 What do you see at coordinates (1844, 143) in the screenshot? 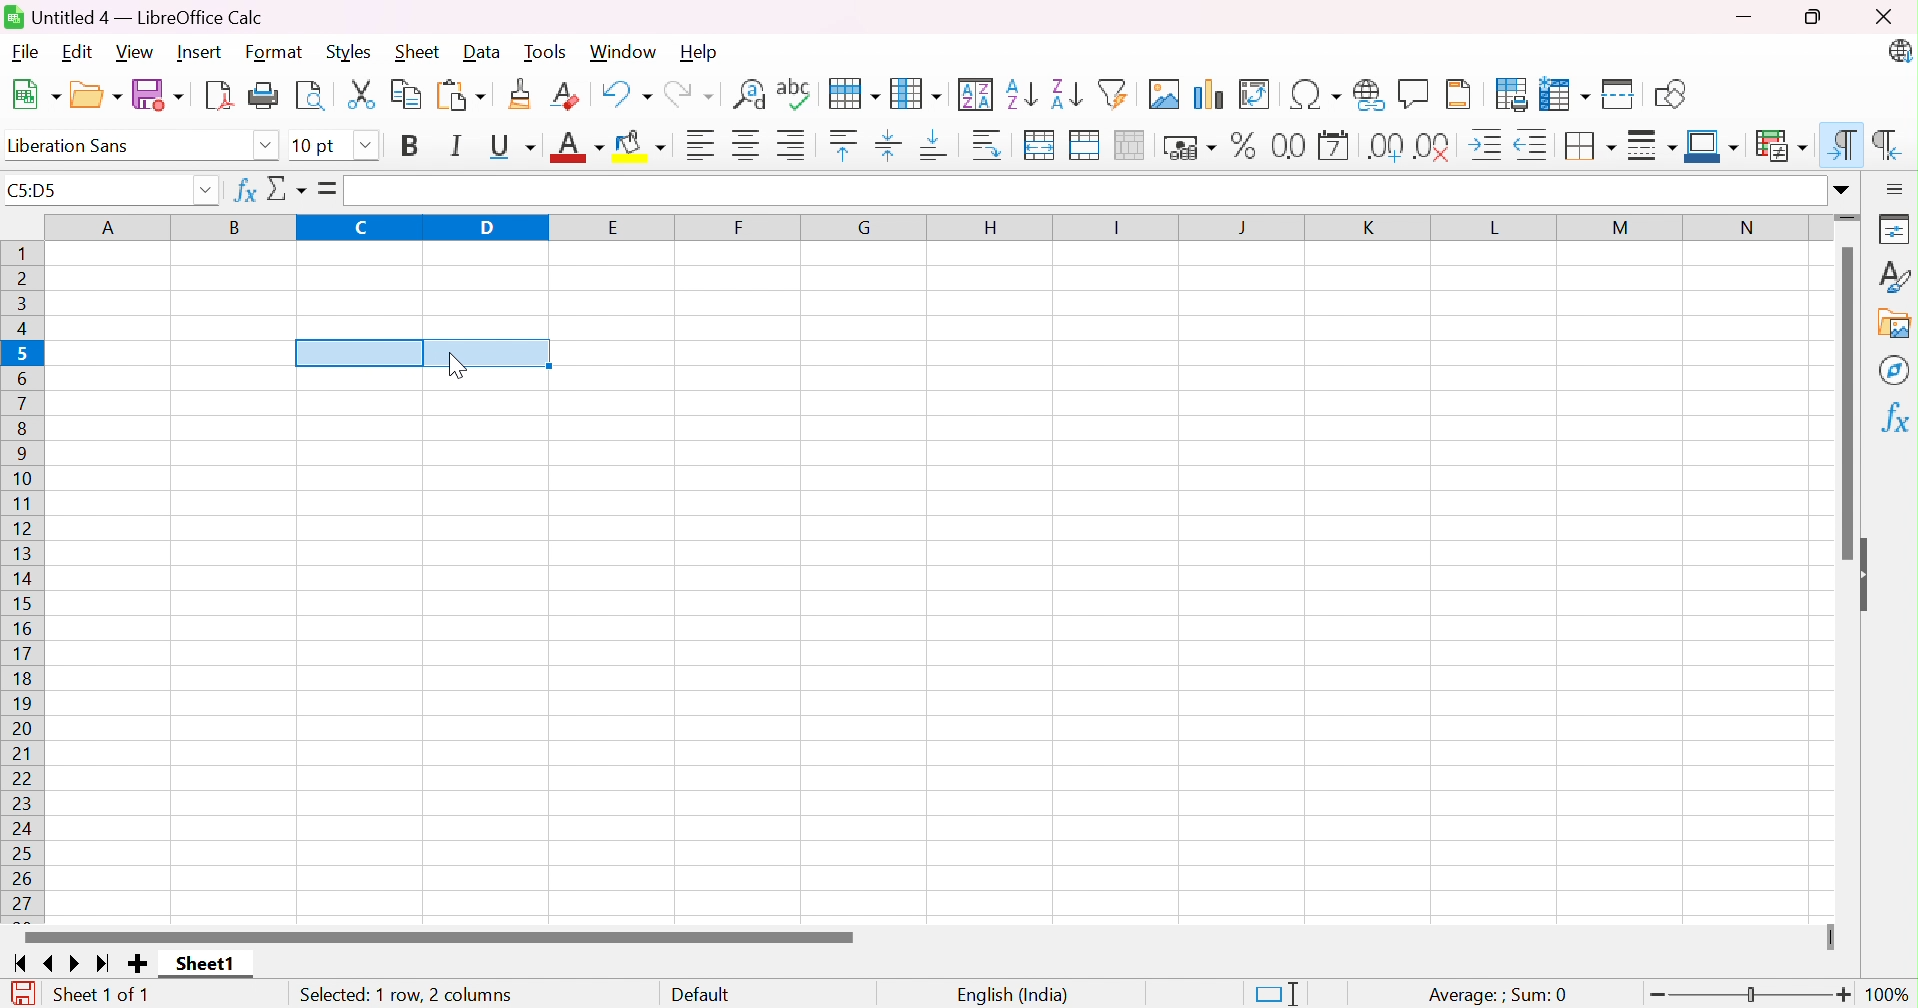
I see `Left-To-Right` at bounding box center [1844, 143].